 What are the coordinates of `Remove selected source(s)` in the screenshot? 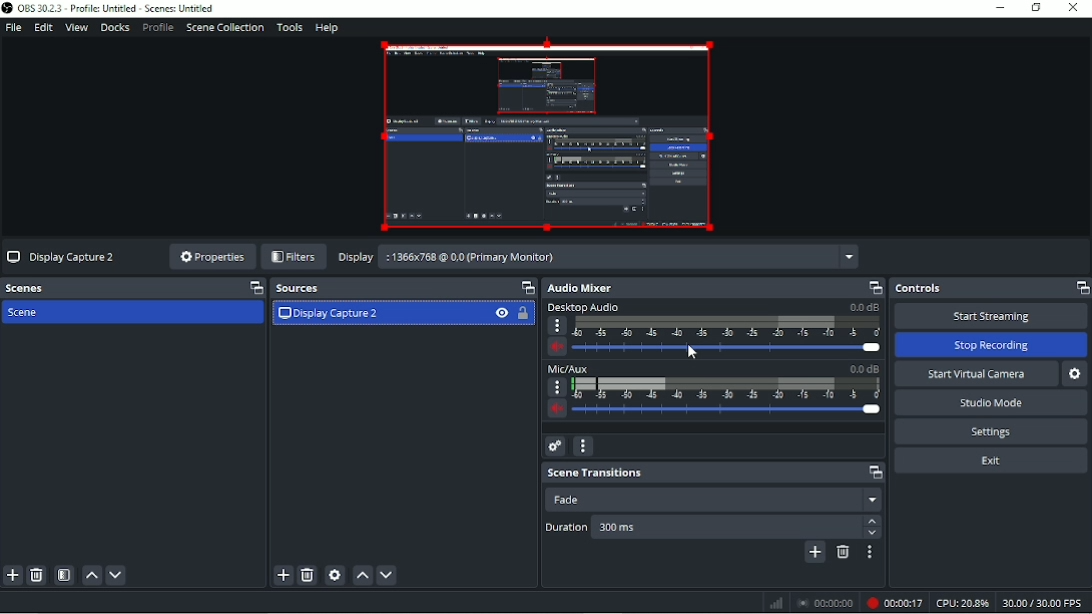 It's located at (307, 576).